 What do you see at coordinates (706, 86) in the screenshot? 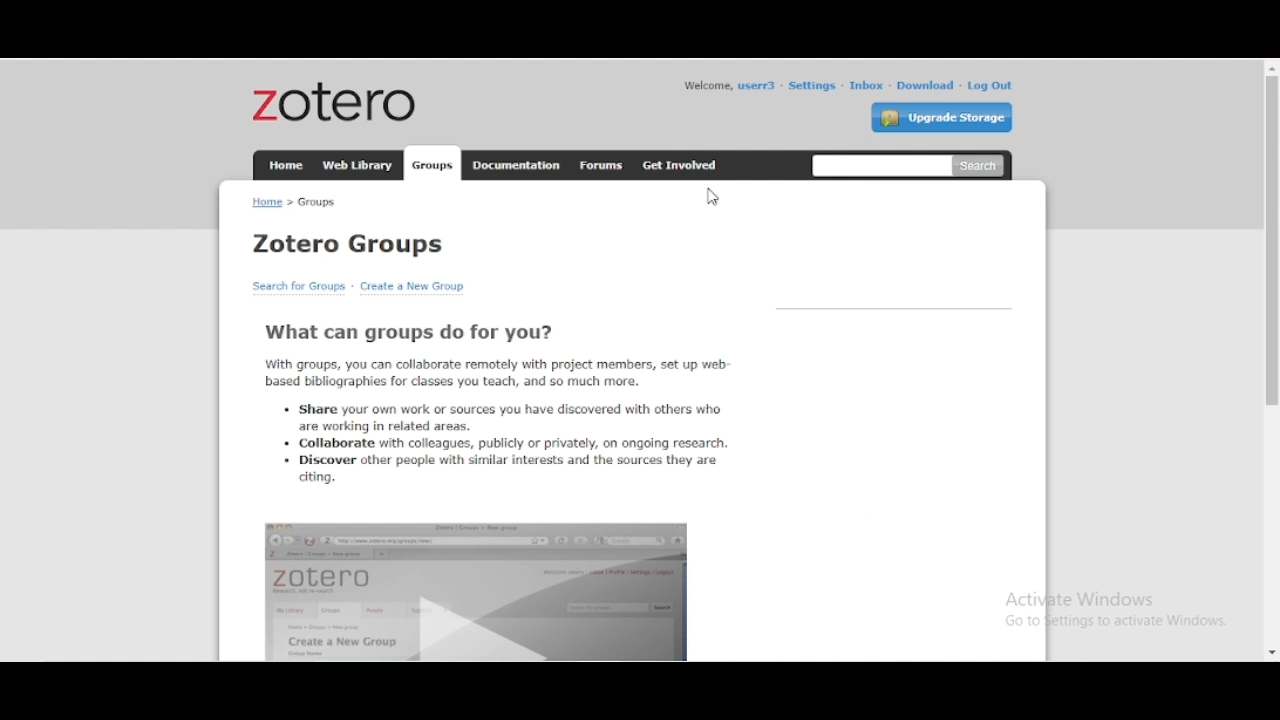
I see `welcome` at bounding box center [706, 86].